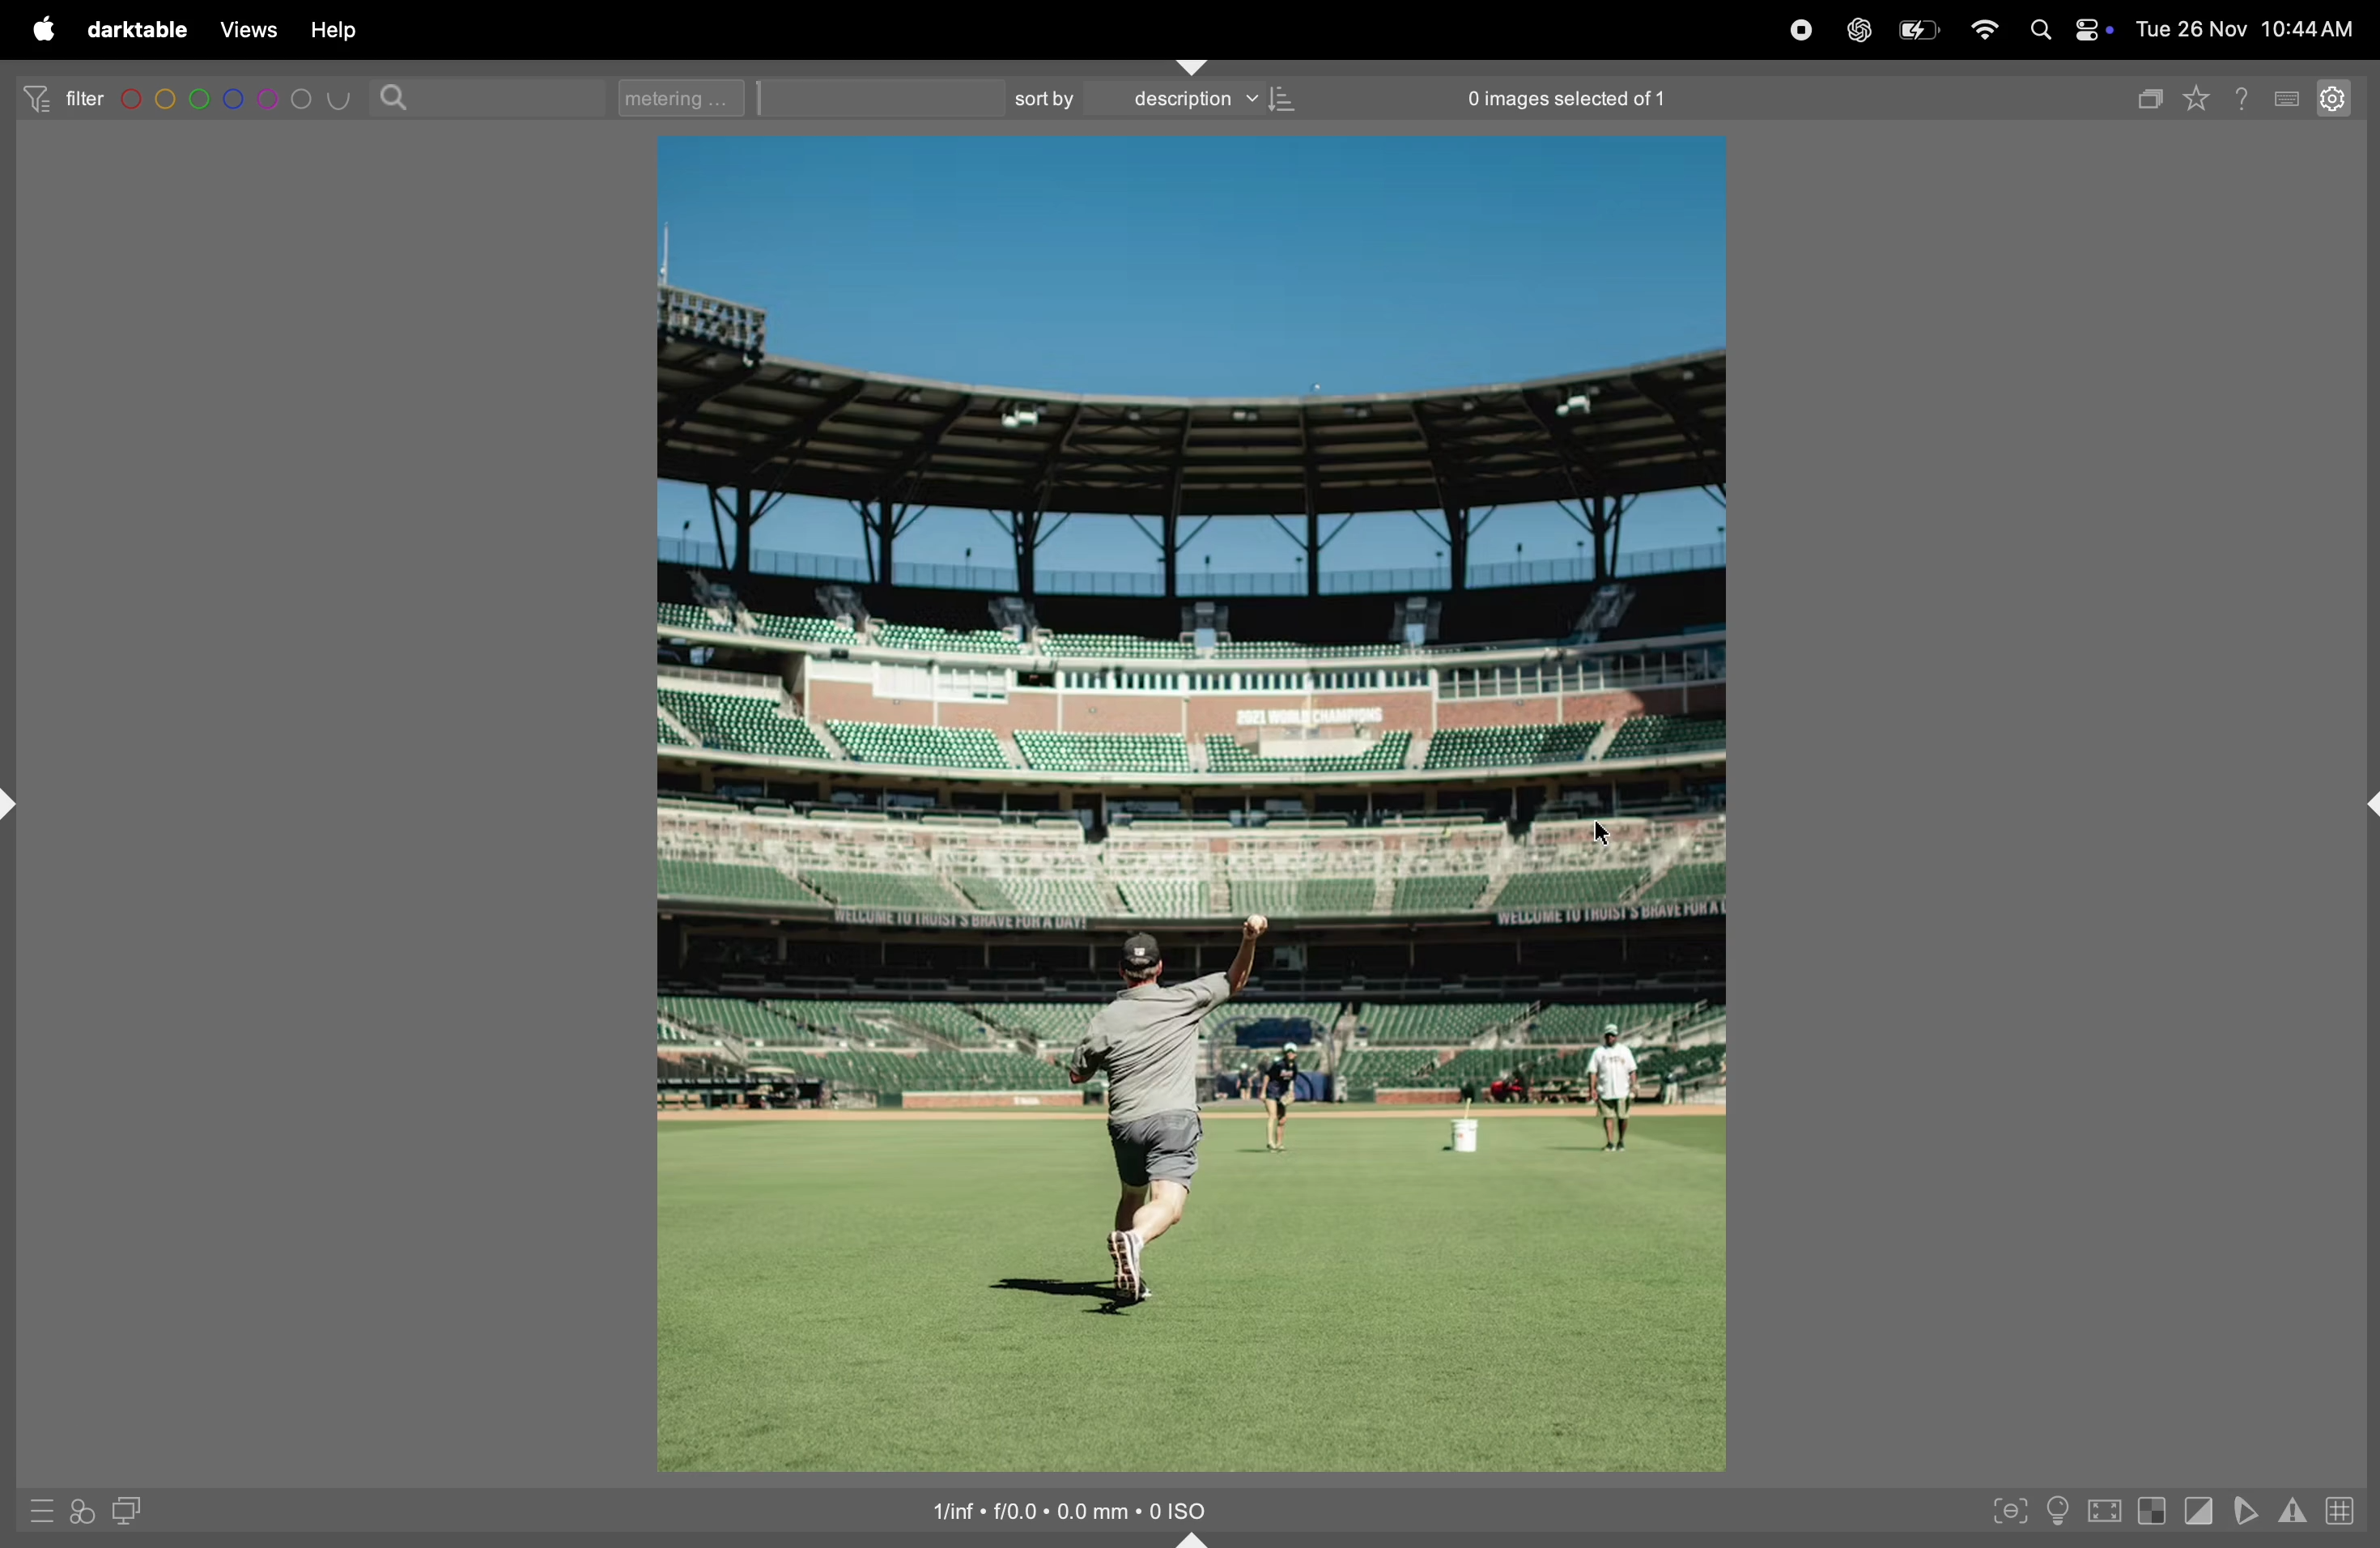 The image size is (2380, 1548). What do you see at coordinates (239, 93) in the screenshot?
I see `color` at bounding box center [239, 93].